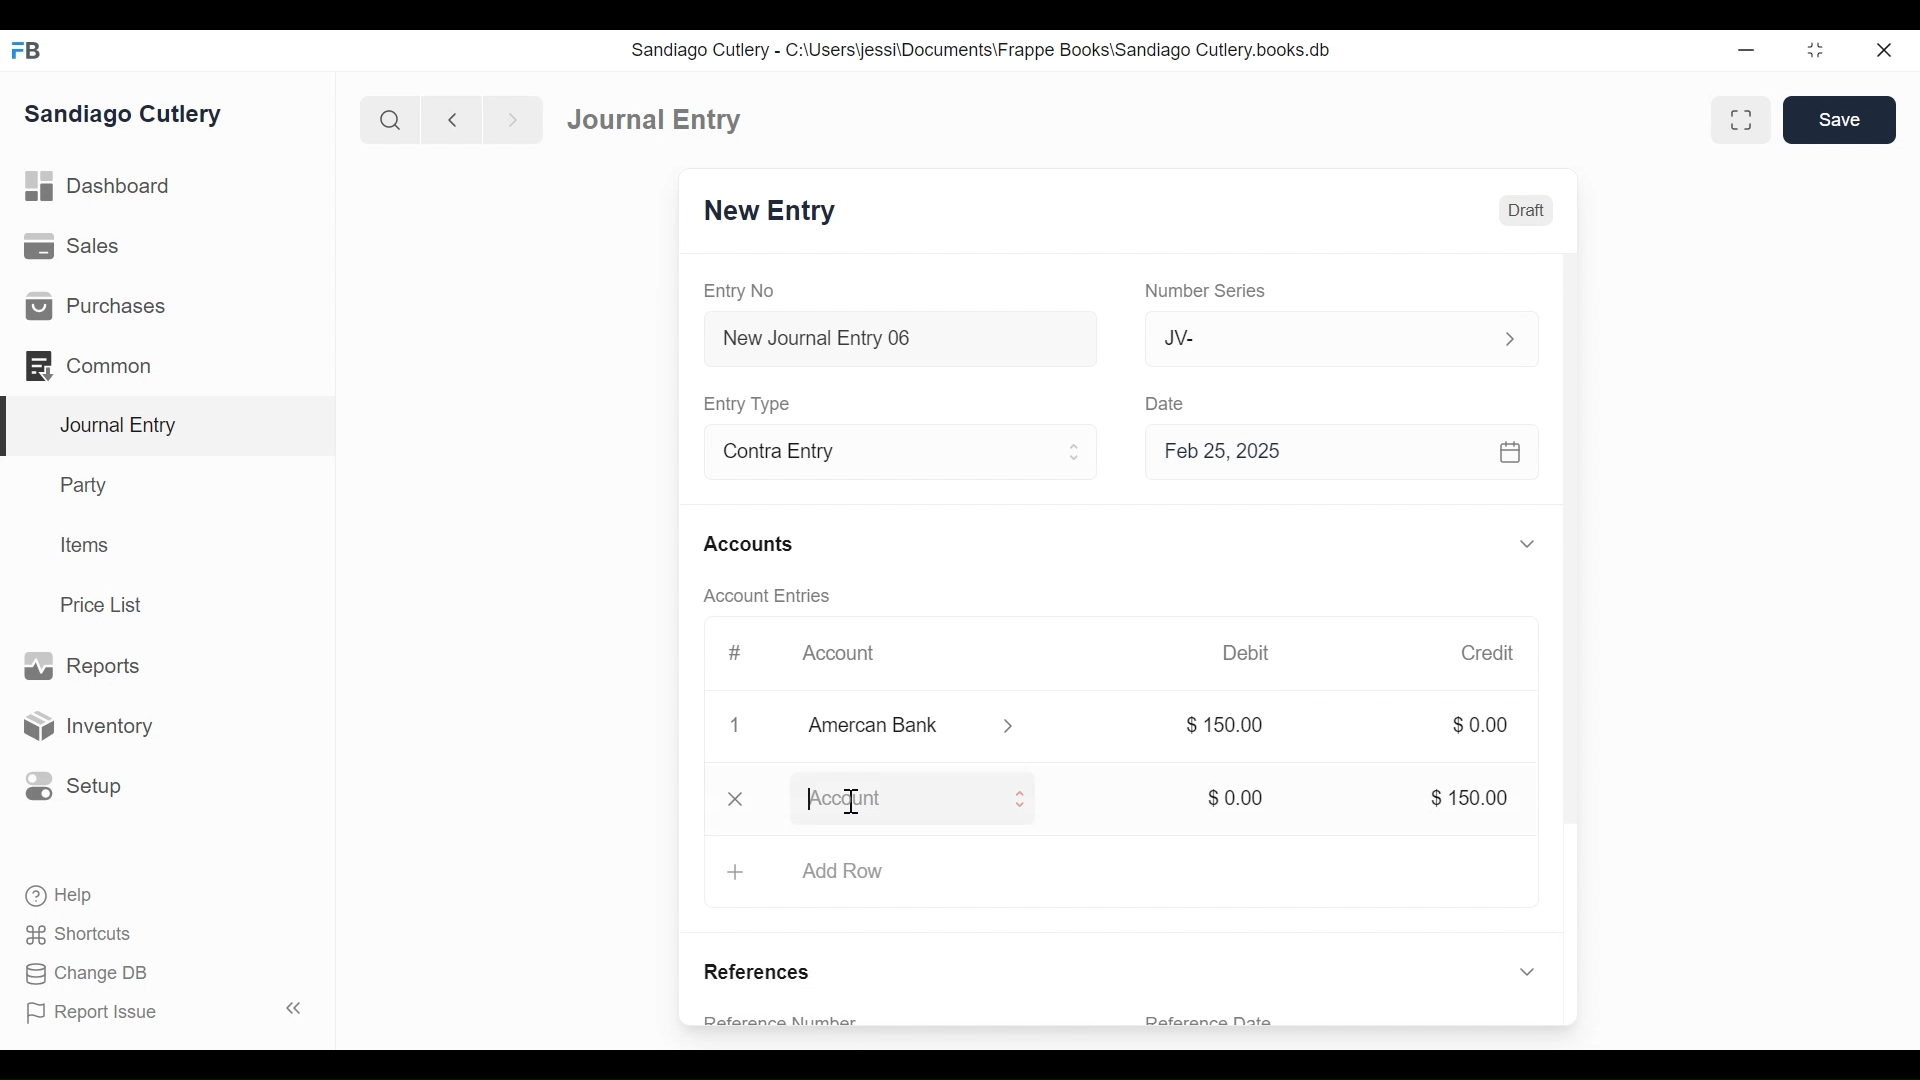 Image resolution: width=1920 pixels, height=1080 pixels. Describe the element at coordinates (1747, 49) in the screenshot. I see `minimize` at that location.